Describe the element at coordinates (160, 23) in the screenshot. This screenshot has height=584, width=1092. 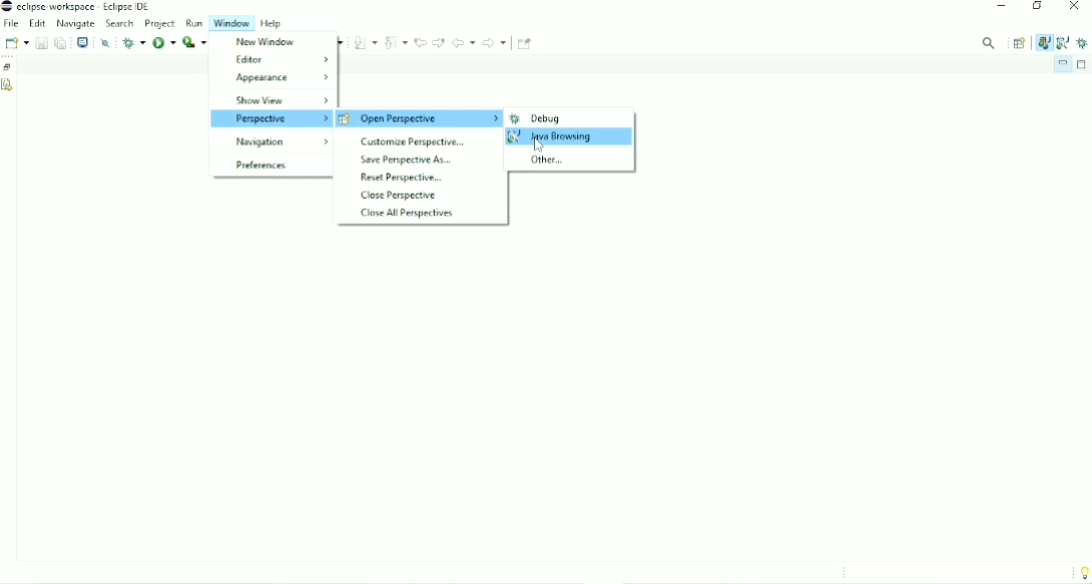
I see `Project` at that location.